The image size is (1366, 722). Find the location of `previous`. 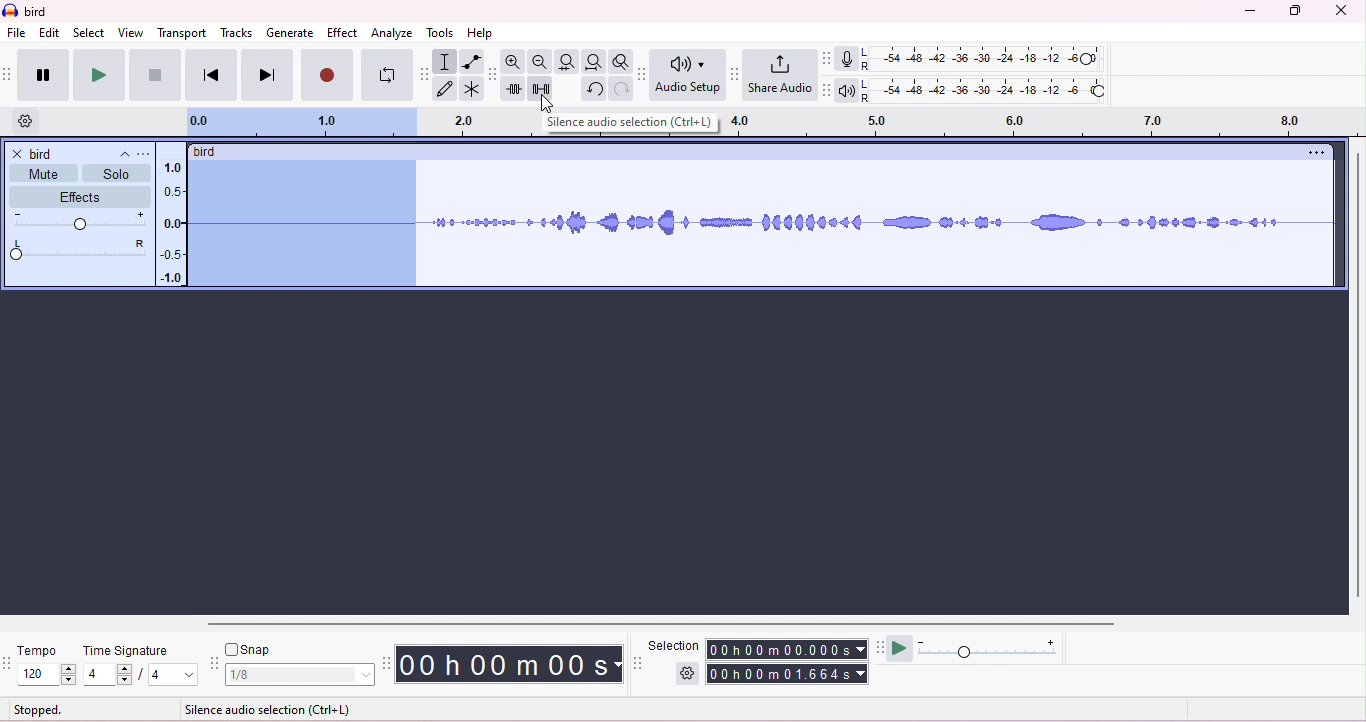

previous is located at coordinates (210, 76).